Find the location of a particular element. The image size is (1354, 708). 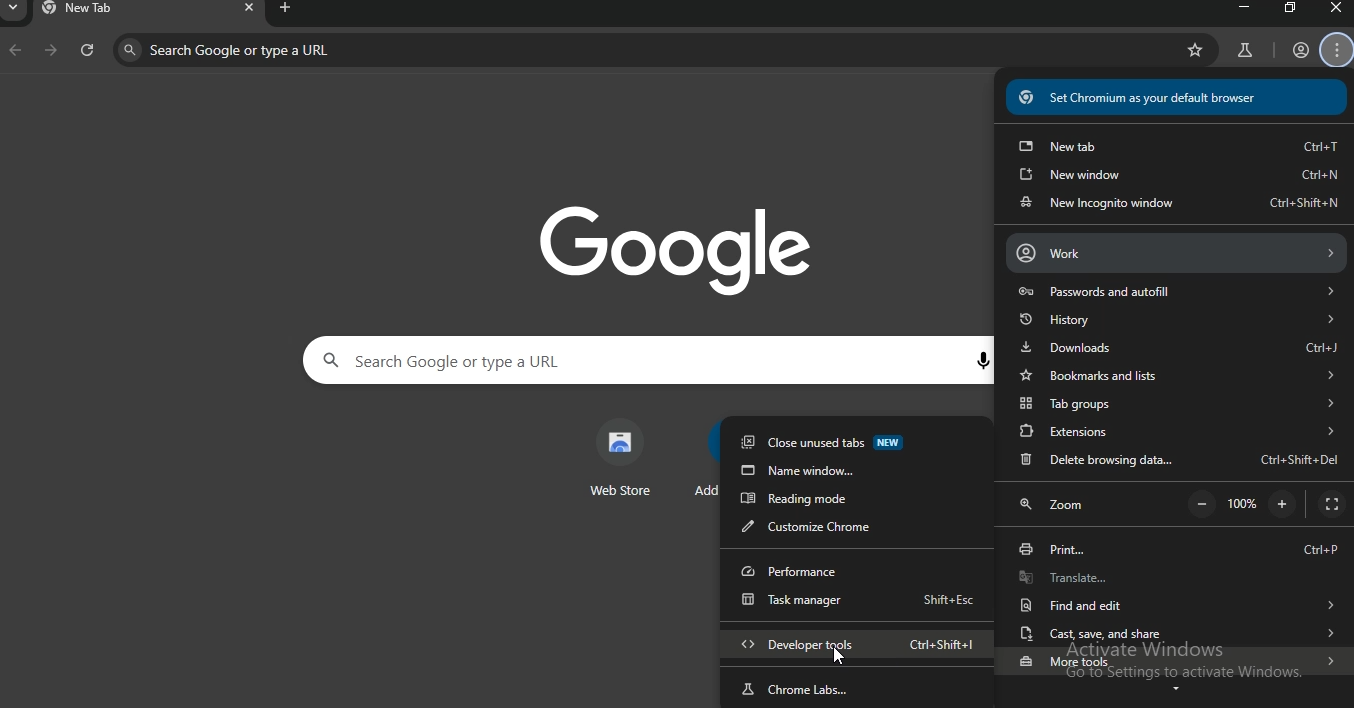

new tab is located at coordinates (286, 9).